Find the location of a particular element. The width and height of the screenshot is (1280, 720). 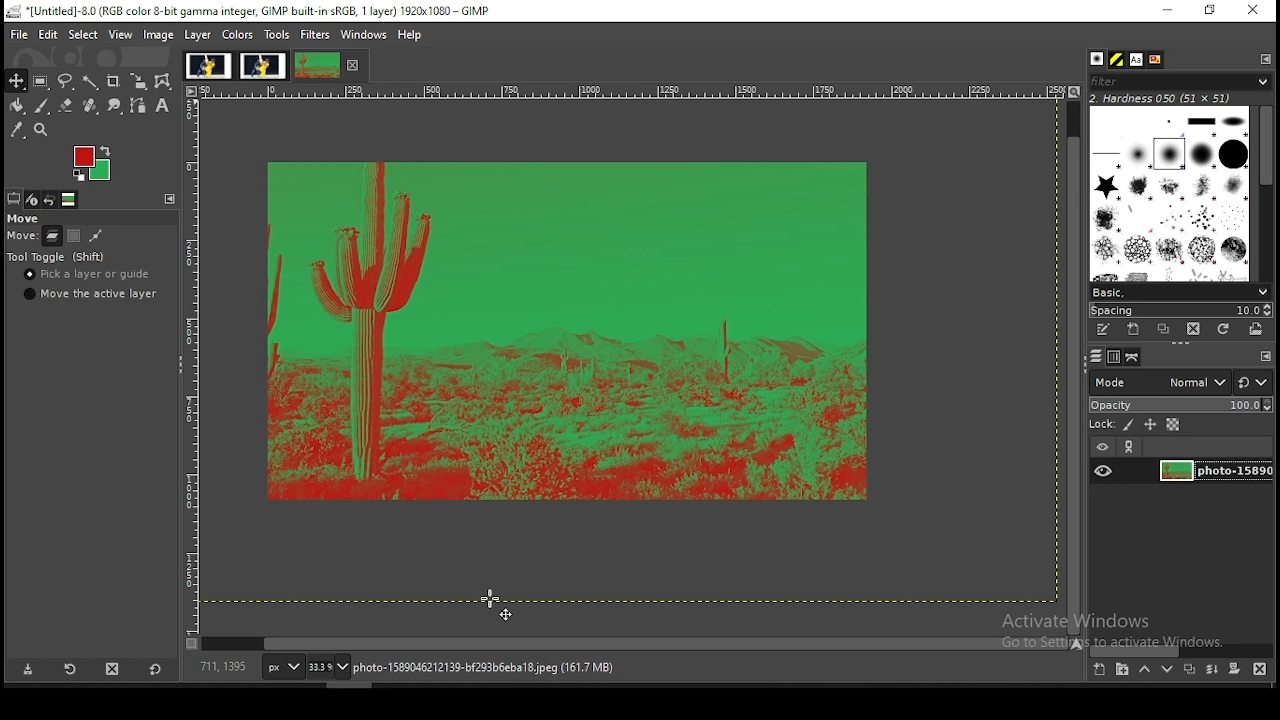

move layer one step up is located at coordinates (1144, 669).